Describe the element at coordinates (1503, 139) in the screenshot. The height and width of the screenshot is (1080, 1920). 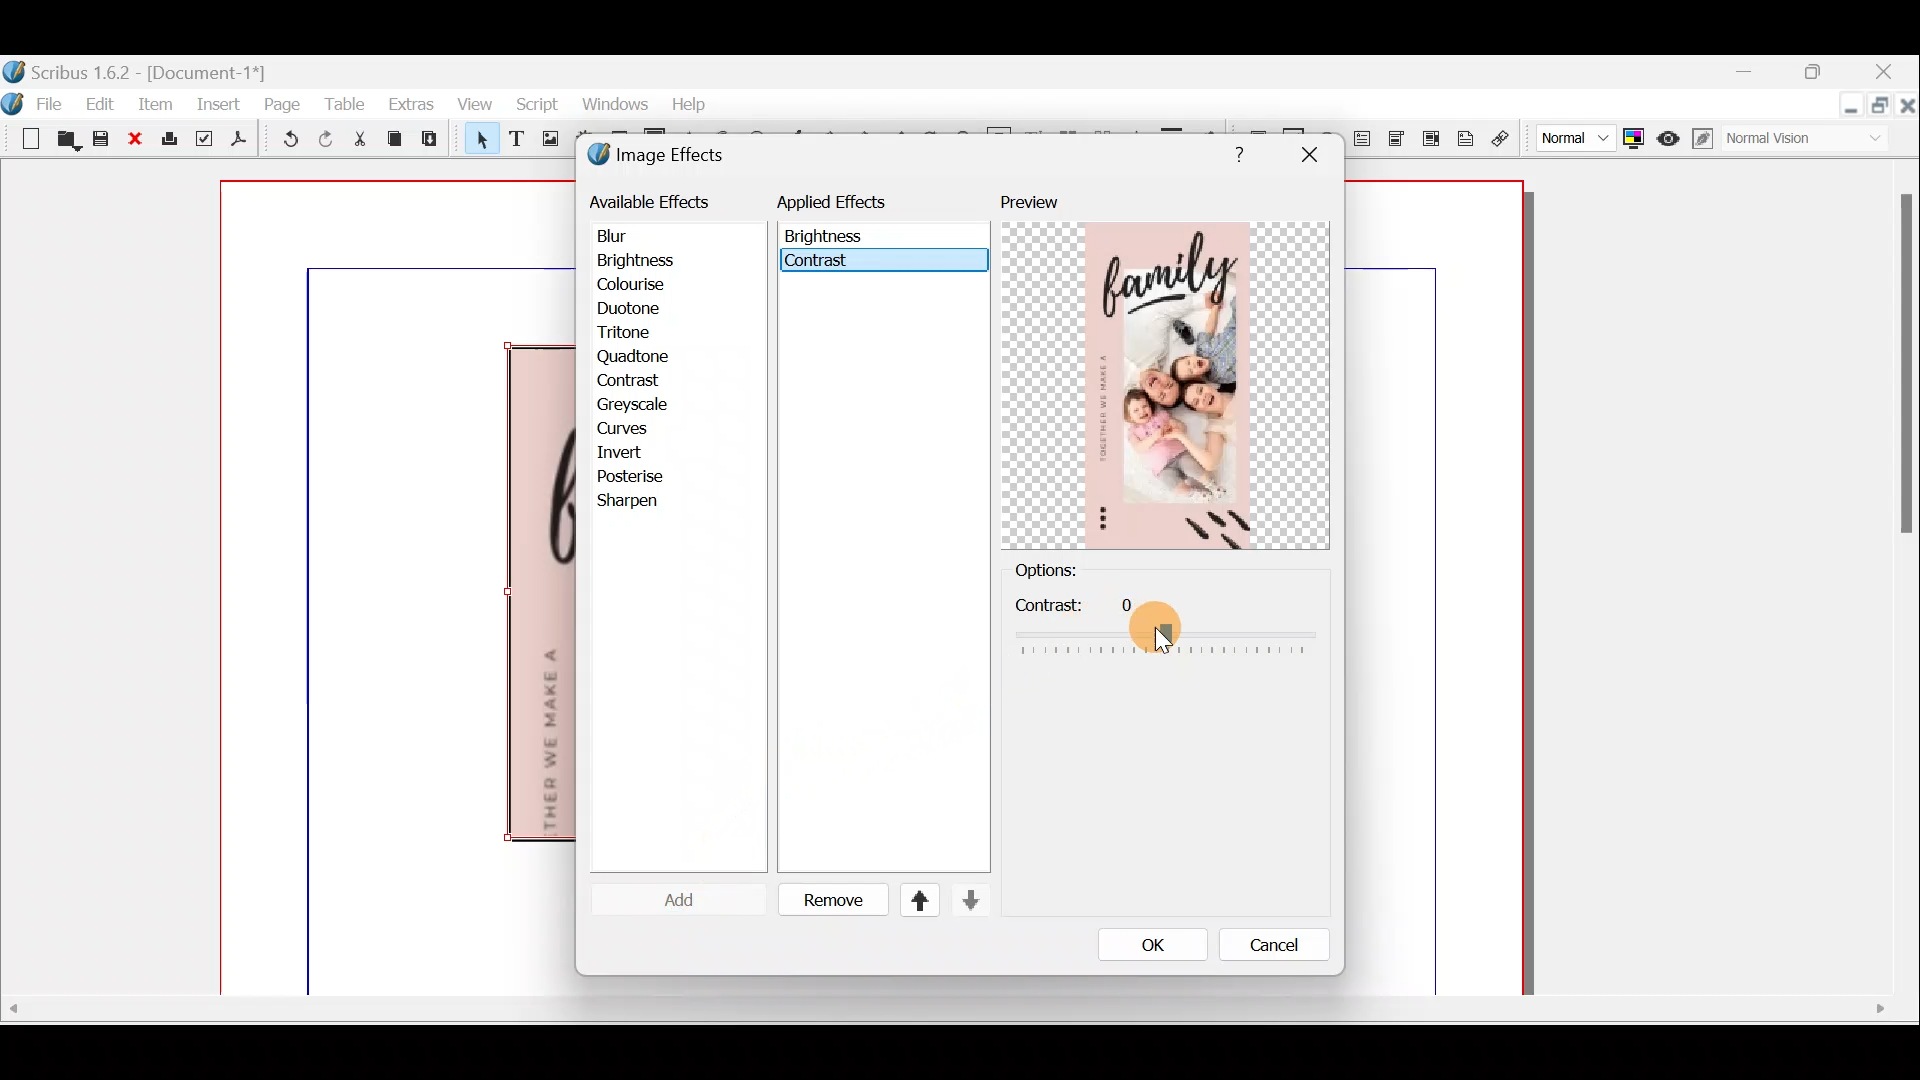
I see `Link annotation` at that location.